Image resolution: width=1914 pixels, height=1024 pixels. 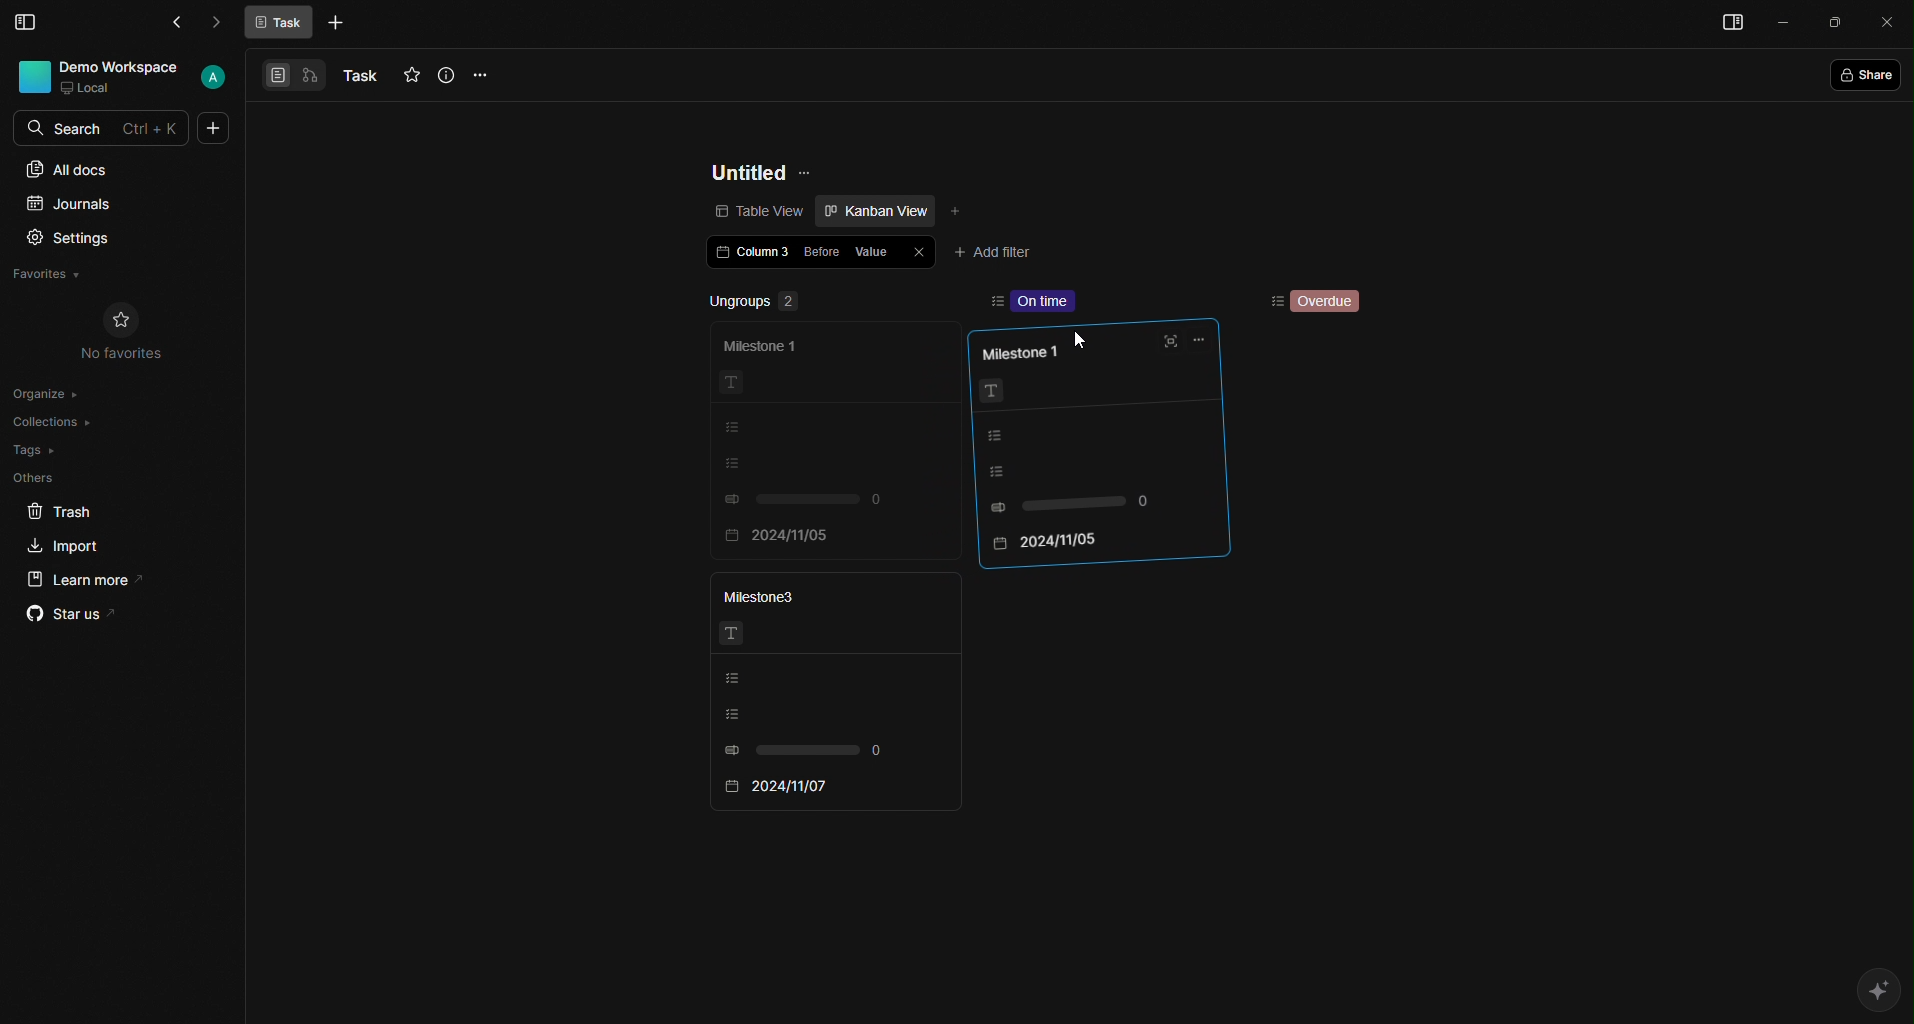 What do you see at coordinates (1165, 345) in the screenshot?
I see `Full screen` at bounding box center [1165, 345].